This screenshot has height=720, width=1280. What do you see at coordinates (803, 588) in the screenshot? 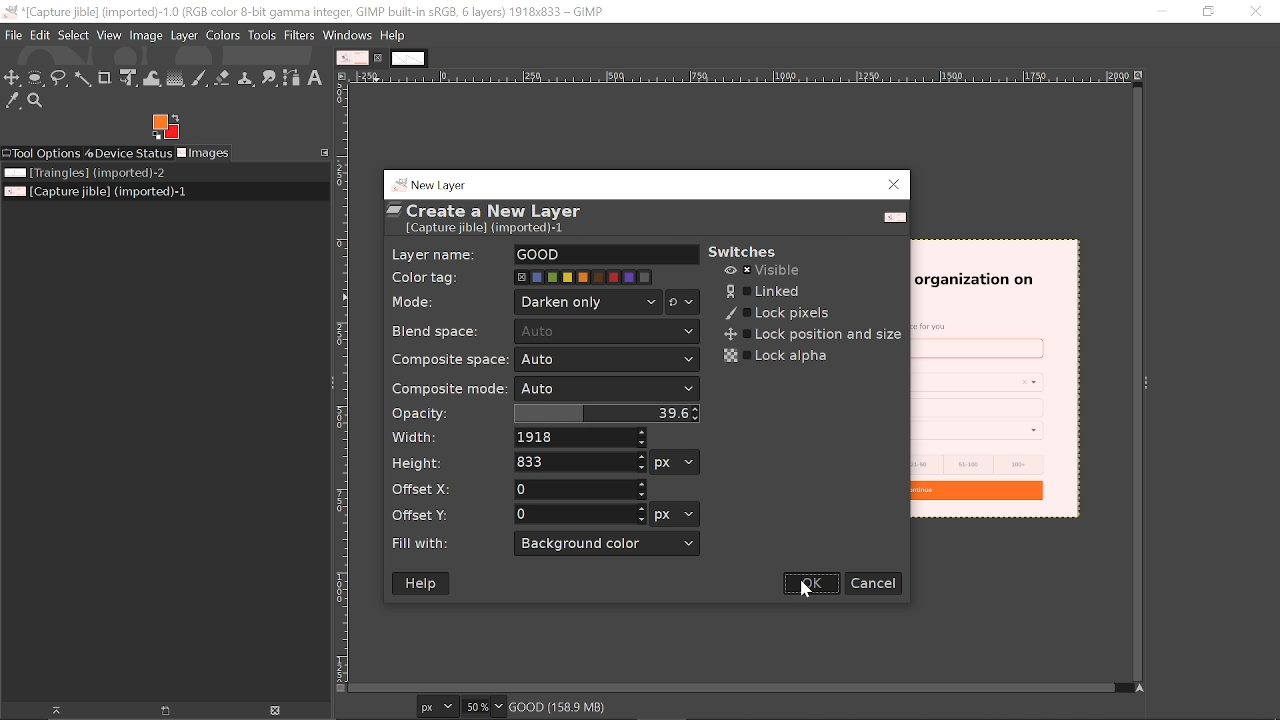
I see `Cursor` at bounding box center [803, 588].